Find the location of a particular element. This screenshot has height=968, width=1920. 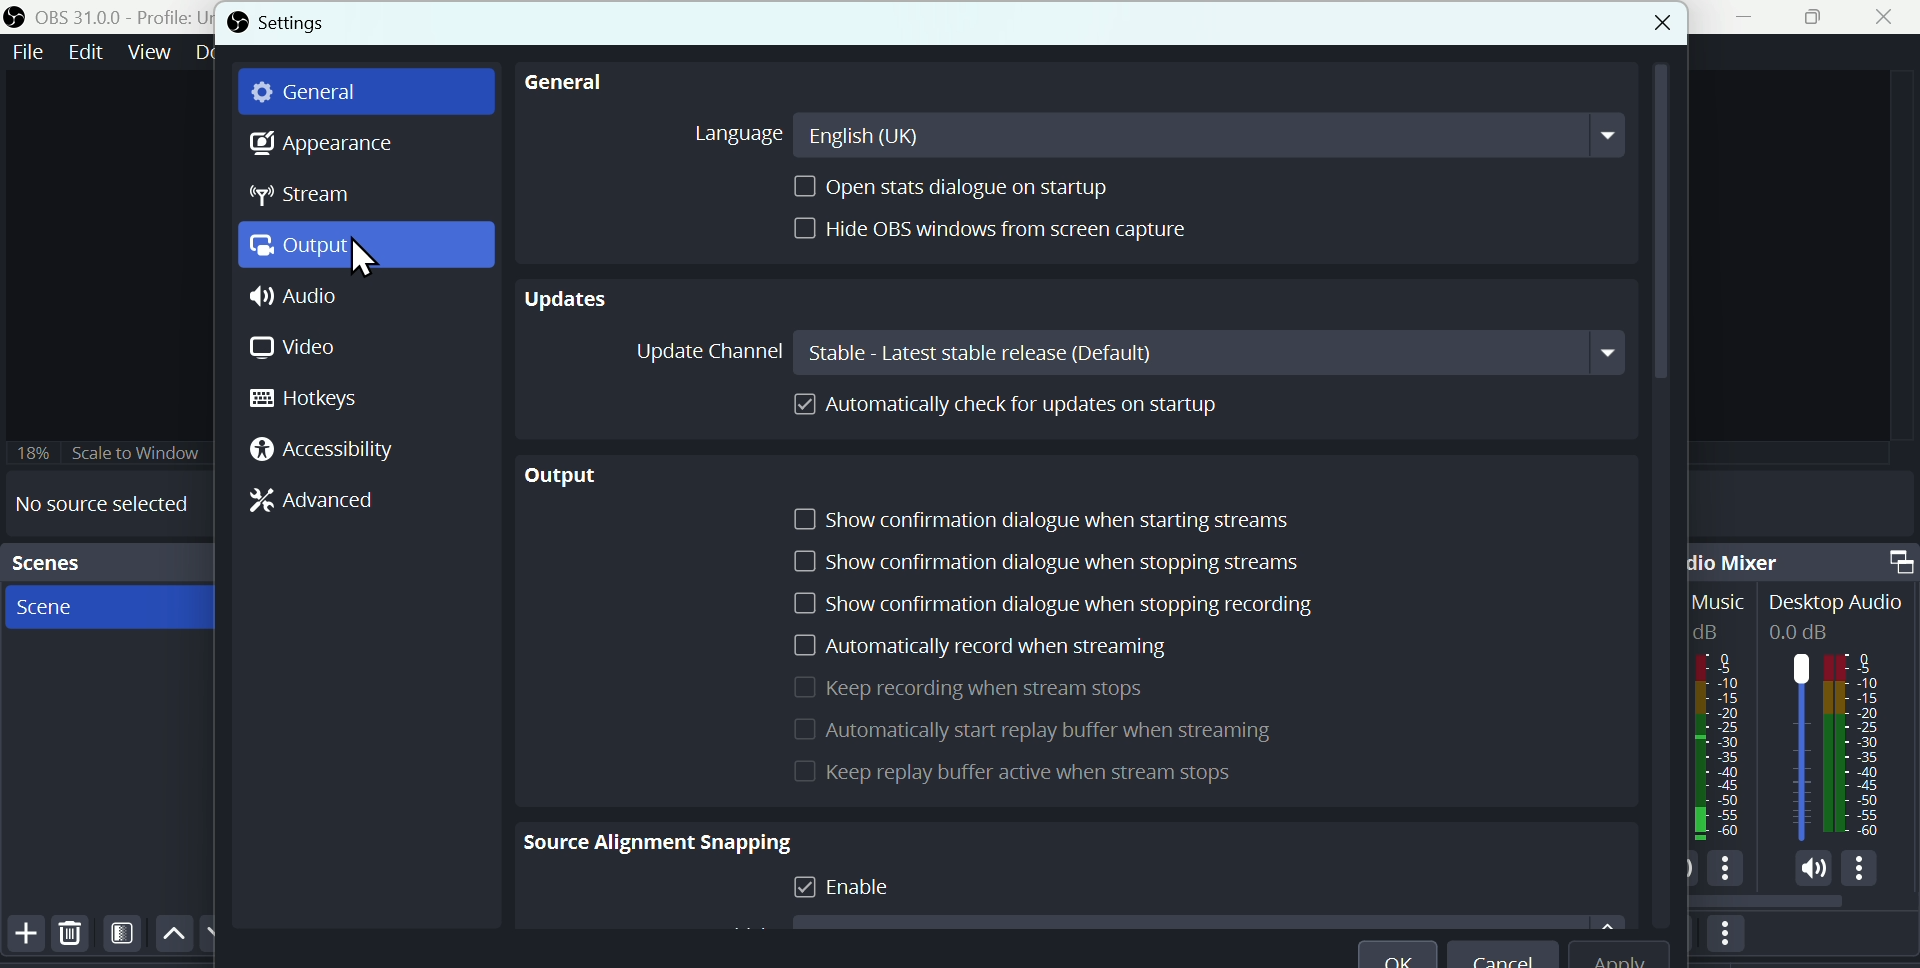

Show confirmation dialogue when starting screen is located at coordinates (1038, 521).